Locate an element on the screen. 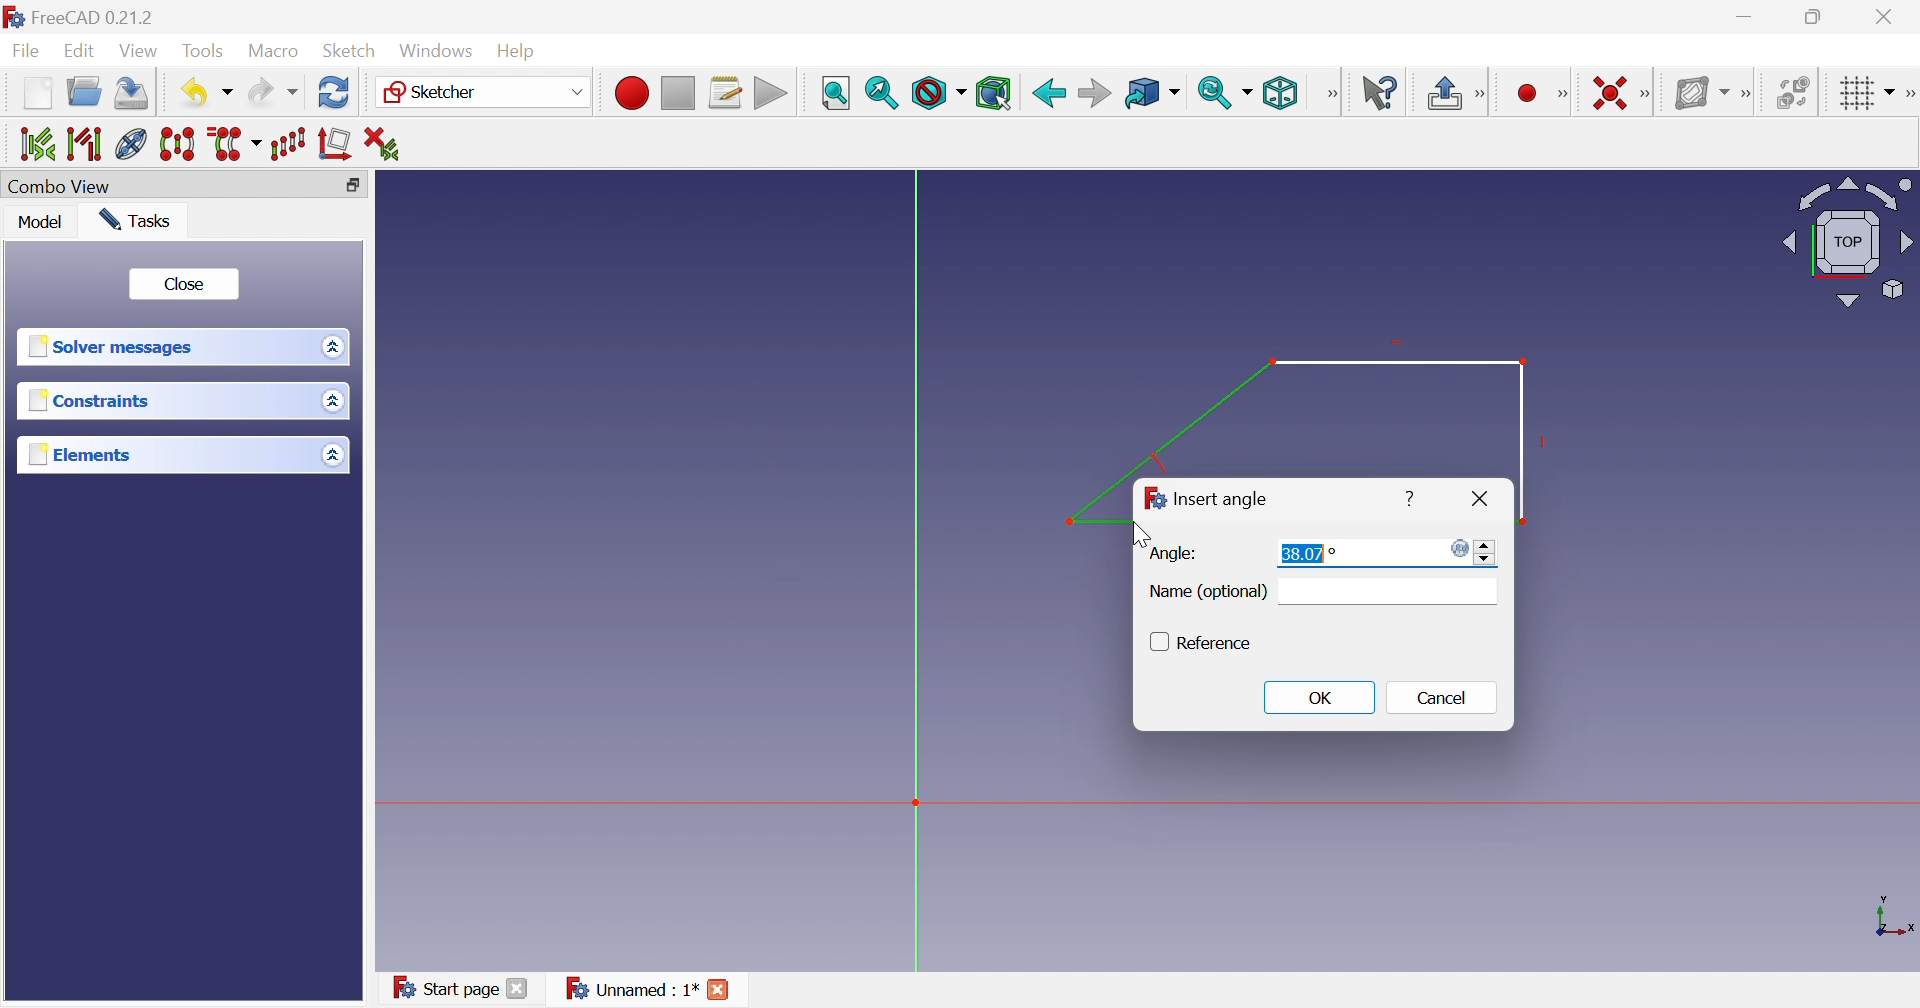 The image size is (1920, 1008). Toggle grid is located at coordinates (1852, 93).